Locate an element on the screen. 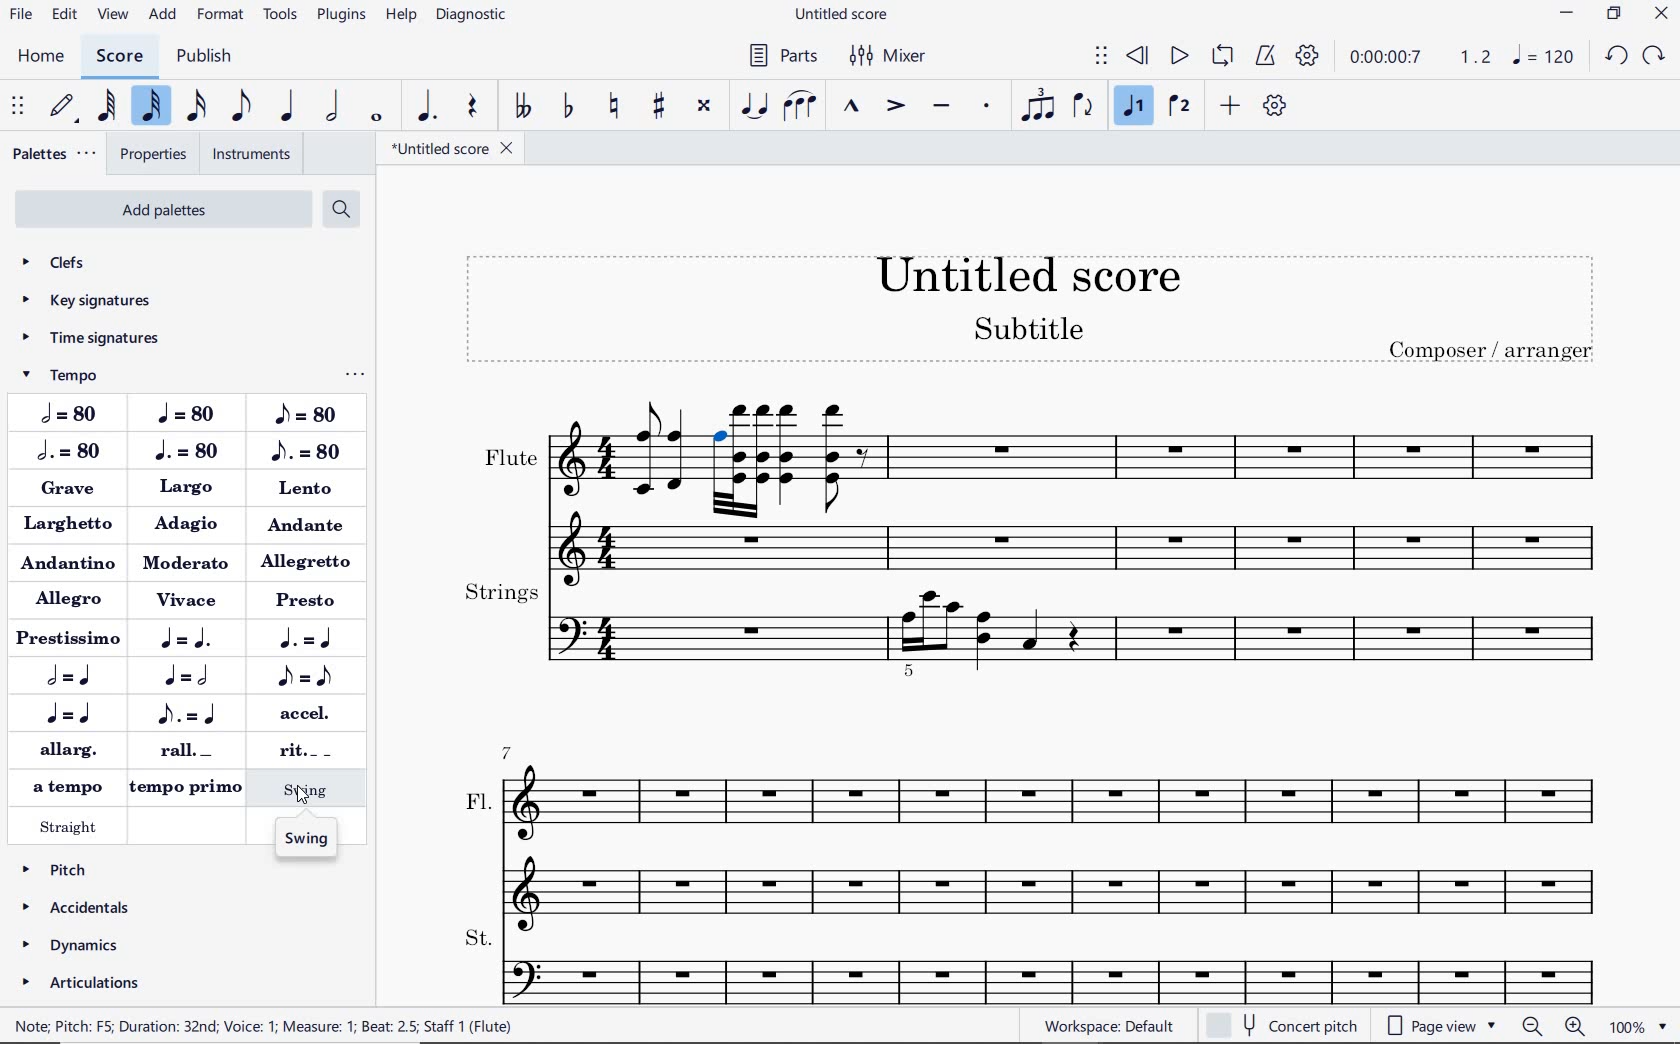  redo is located at coordinates (1655, 57).